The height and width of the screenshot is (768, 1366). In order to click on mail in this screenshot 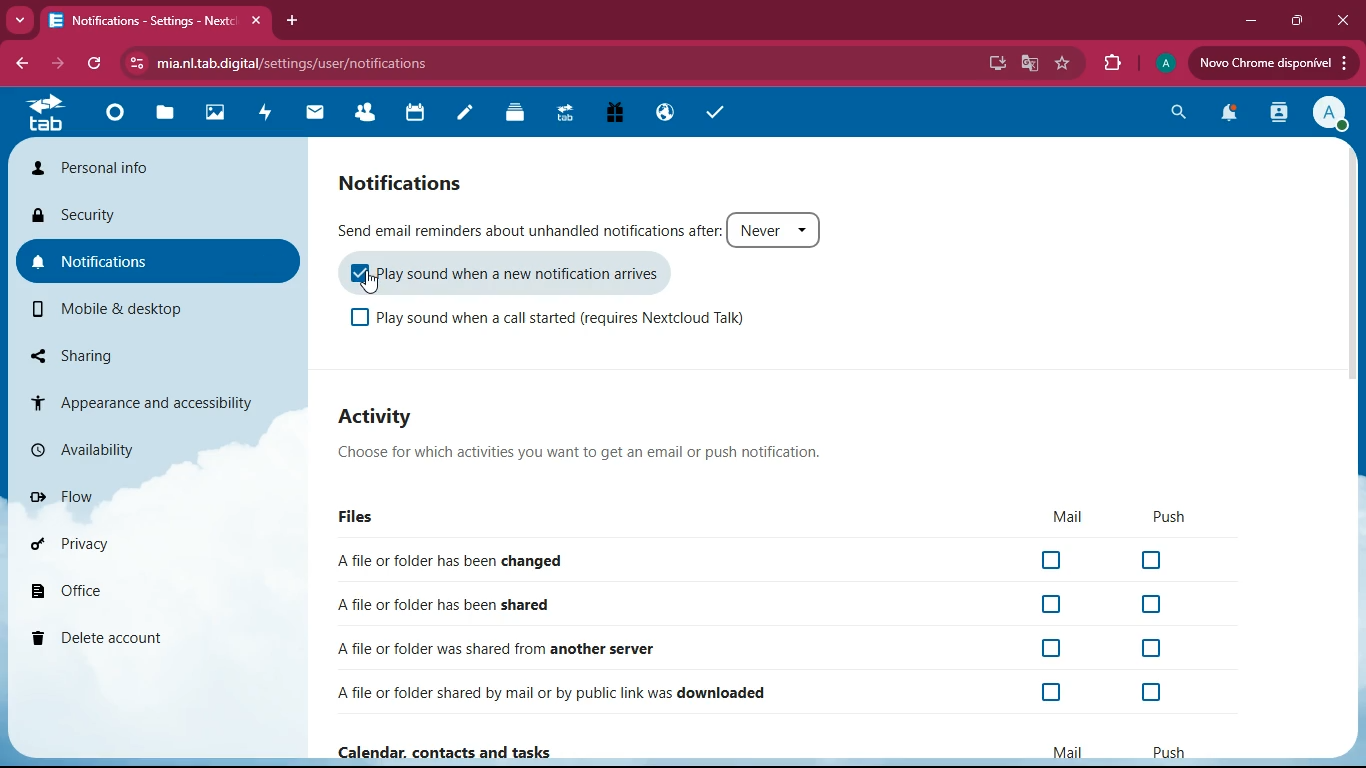, I will do `click(321, 113)`.